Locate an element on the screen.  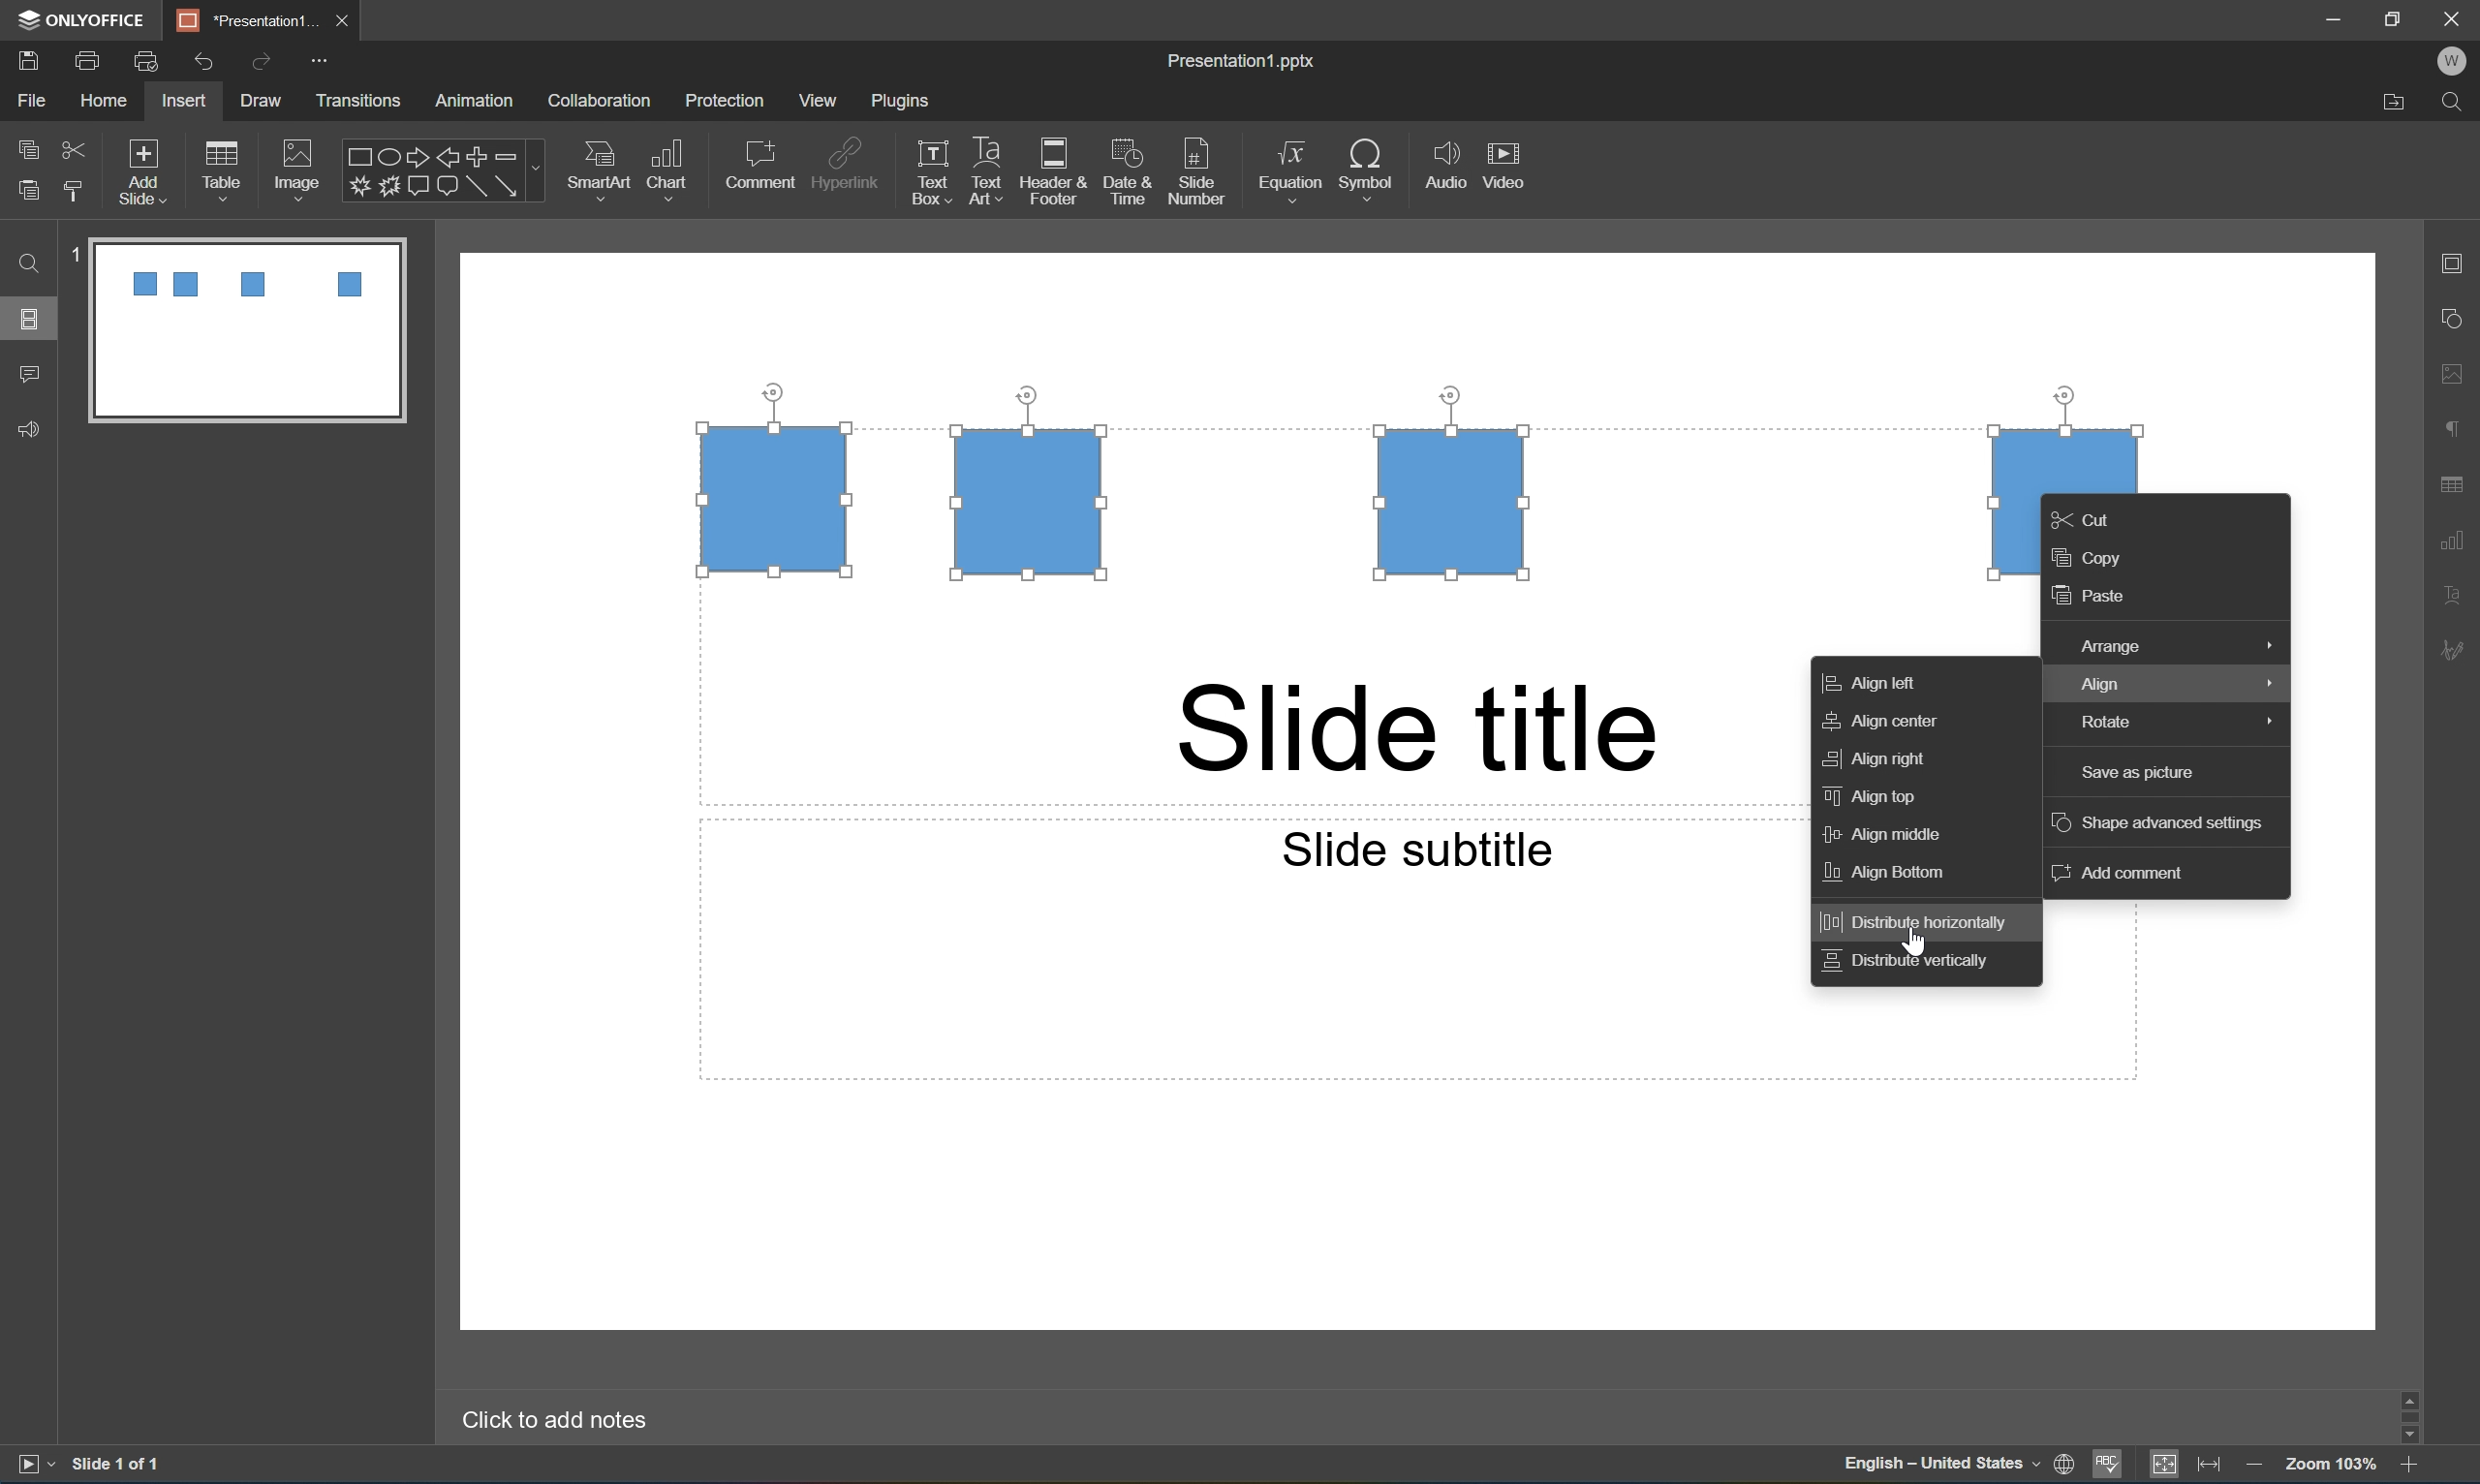
align left is located at coordinates (1883, 682).